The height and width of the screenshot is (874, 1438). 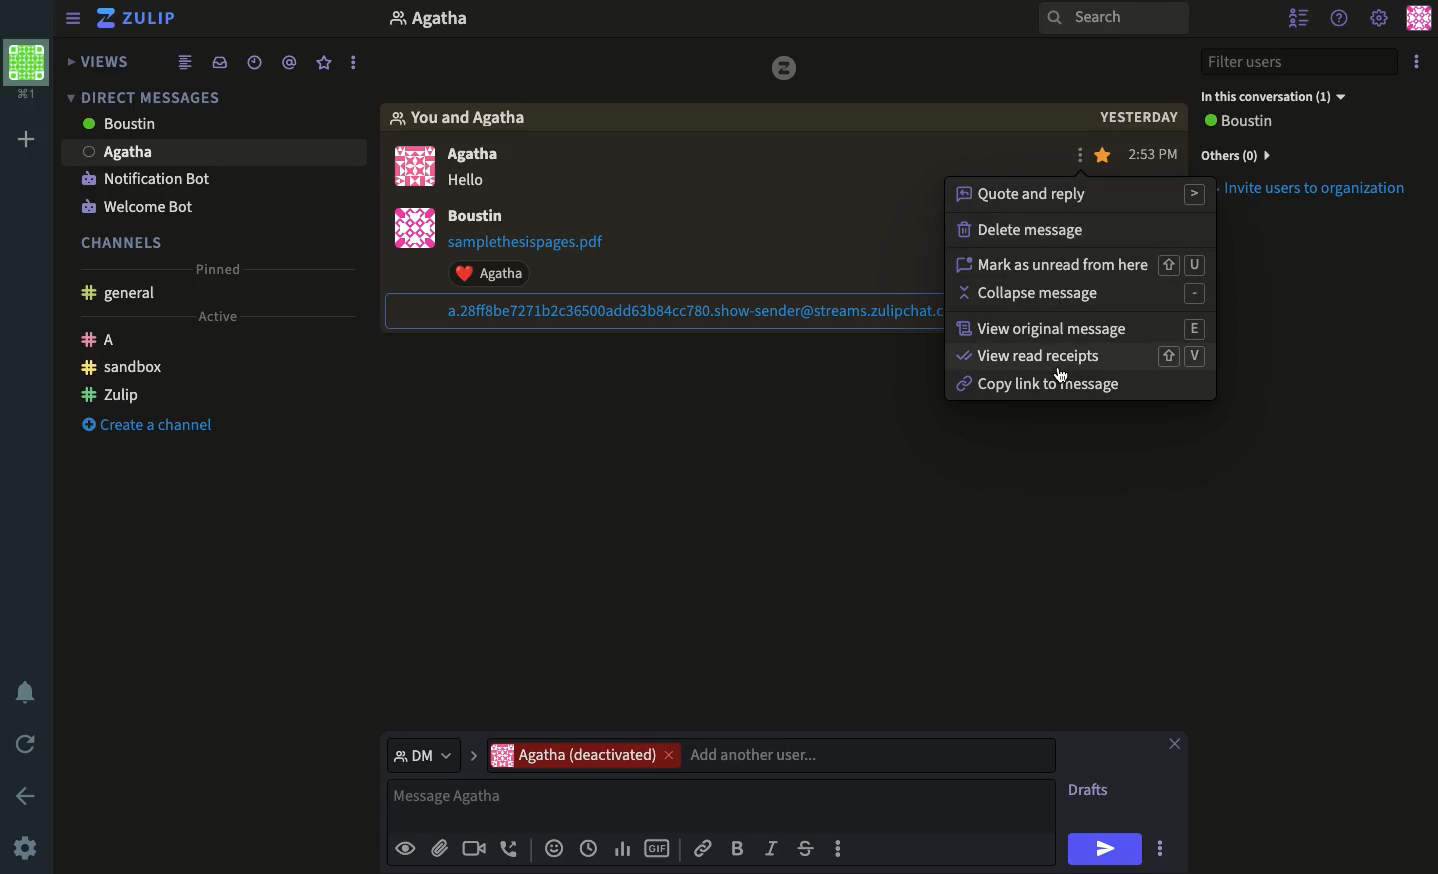 I want to click on User, so click(x=451, y=21).